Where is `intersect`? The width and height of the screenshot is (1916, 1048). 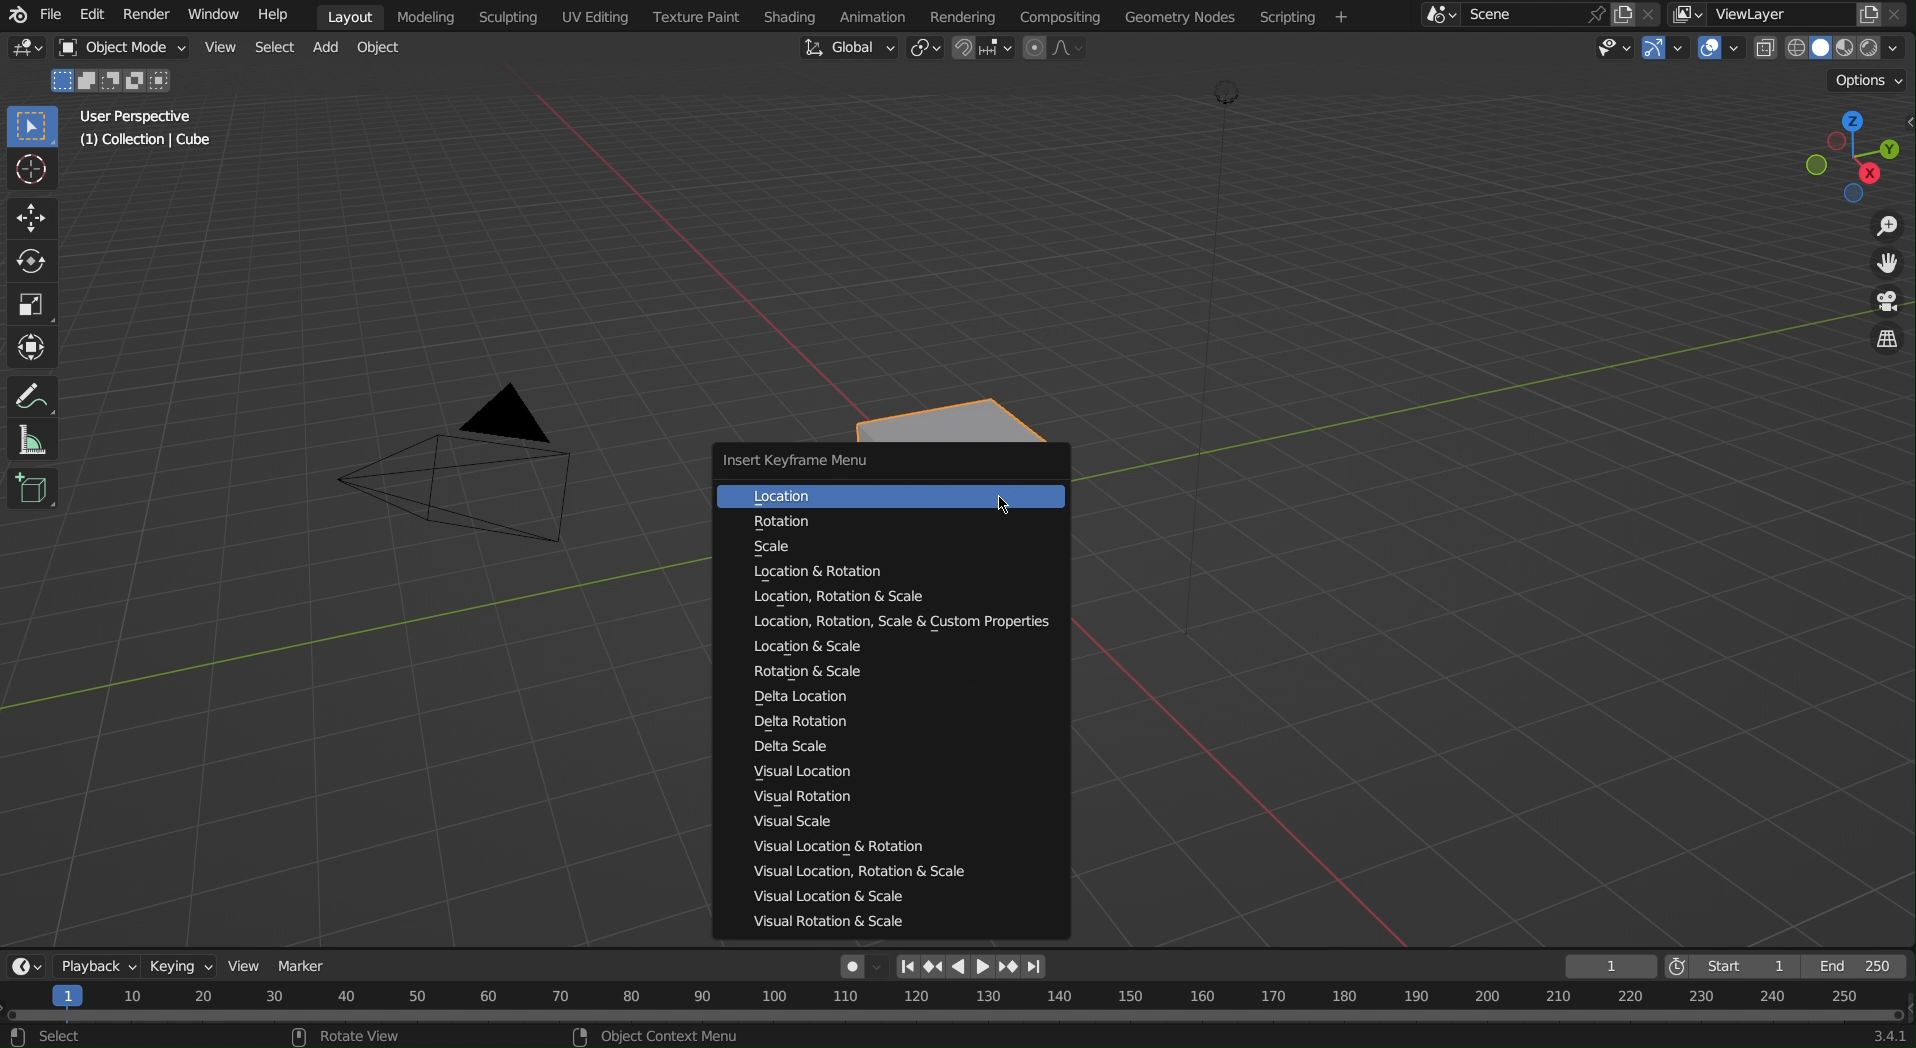
intersect is located at coordinates (167, 81).